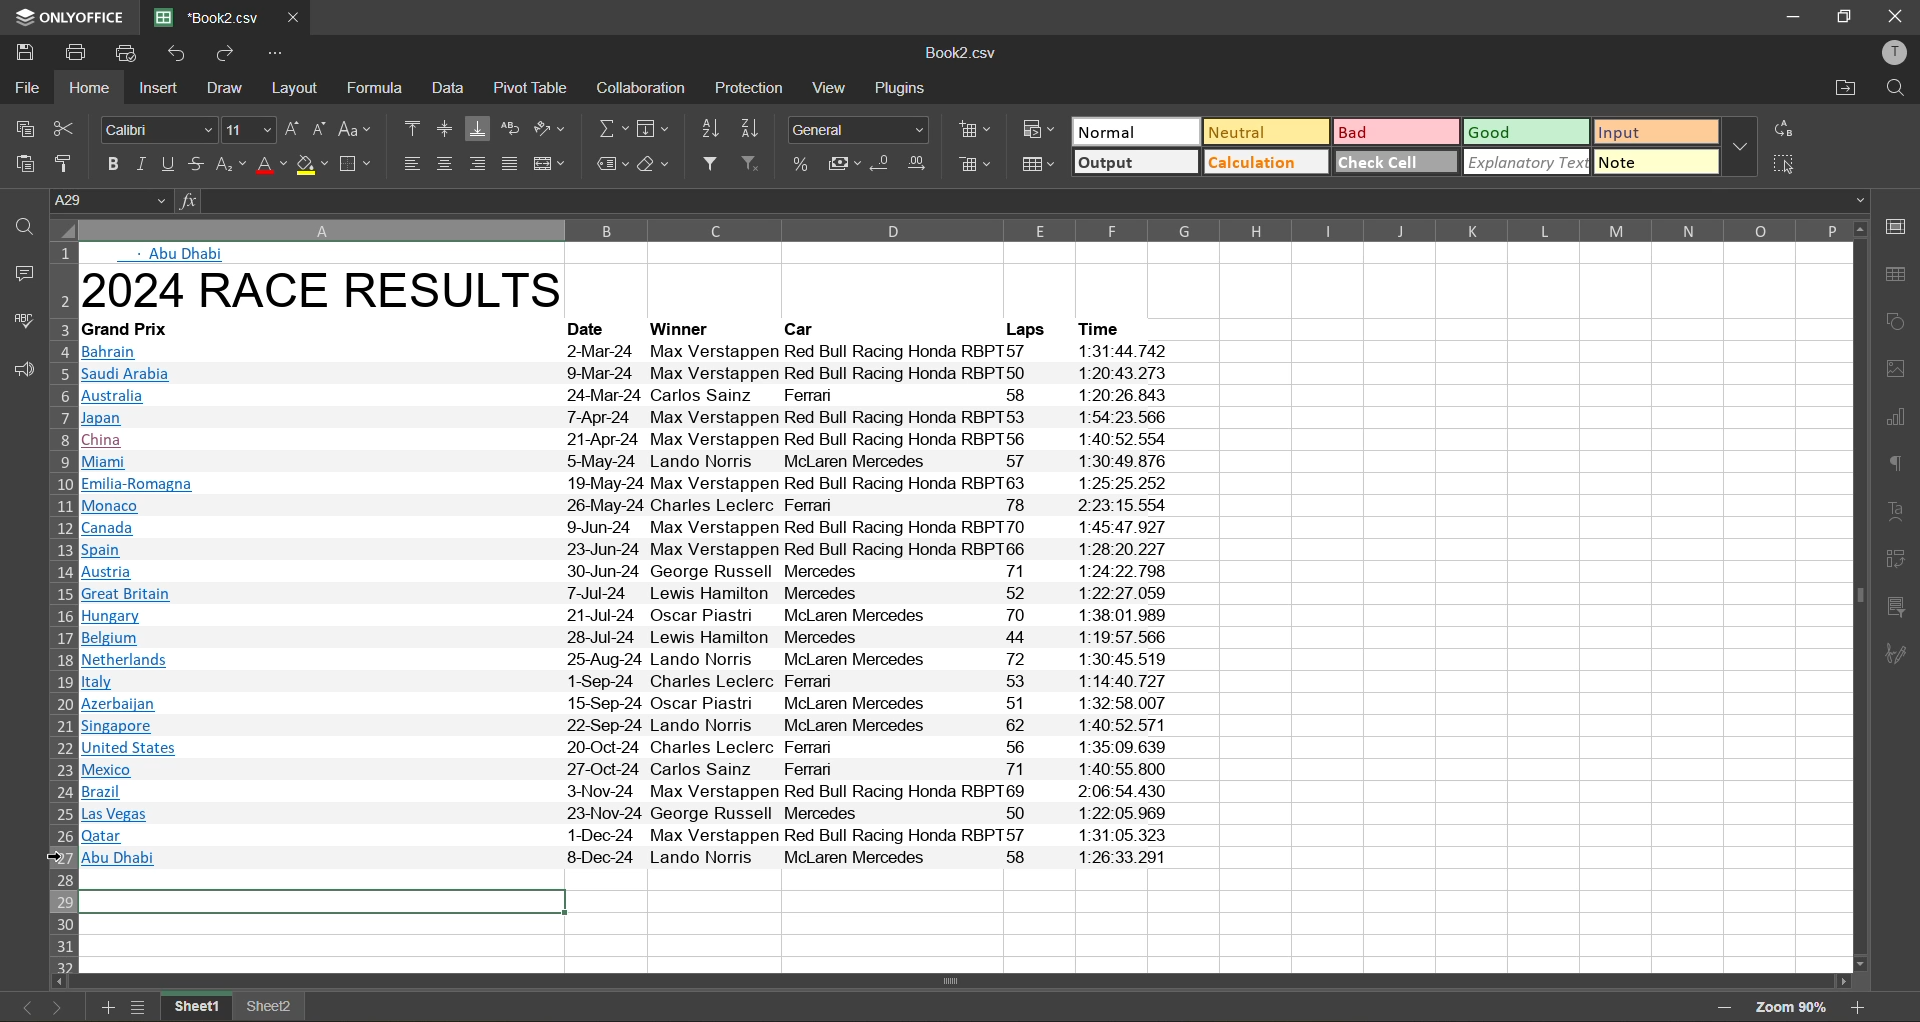 The width and height of the screenshot is (1920, 1022). I want to click on text info, so click(804, 330).